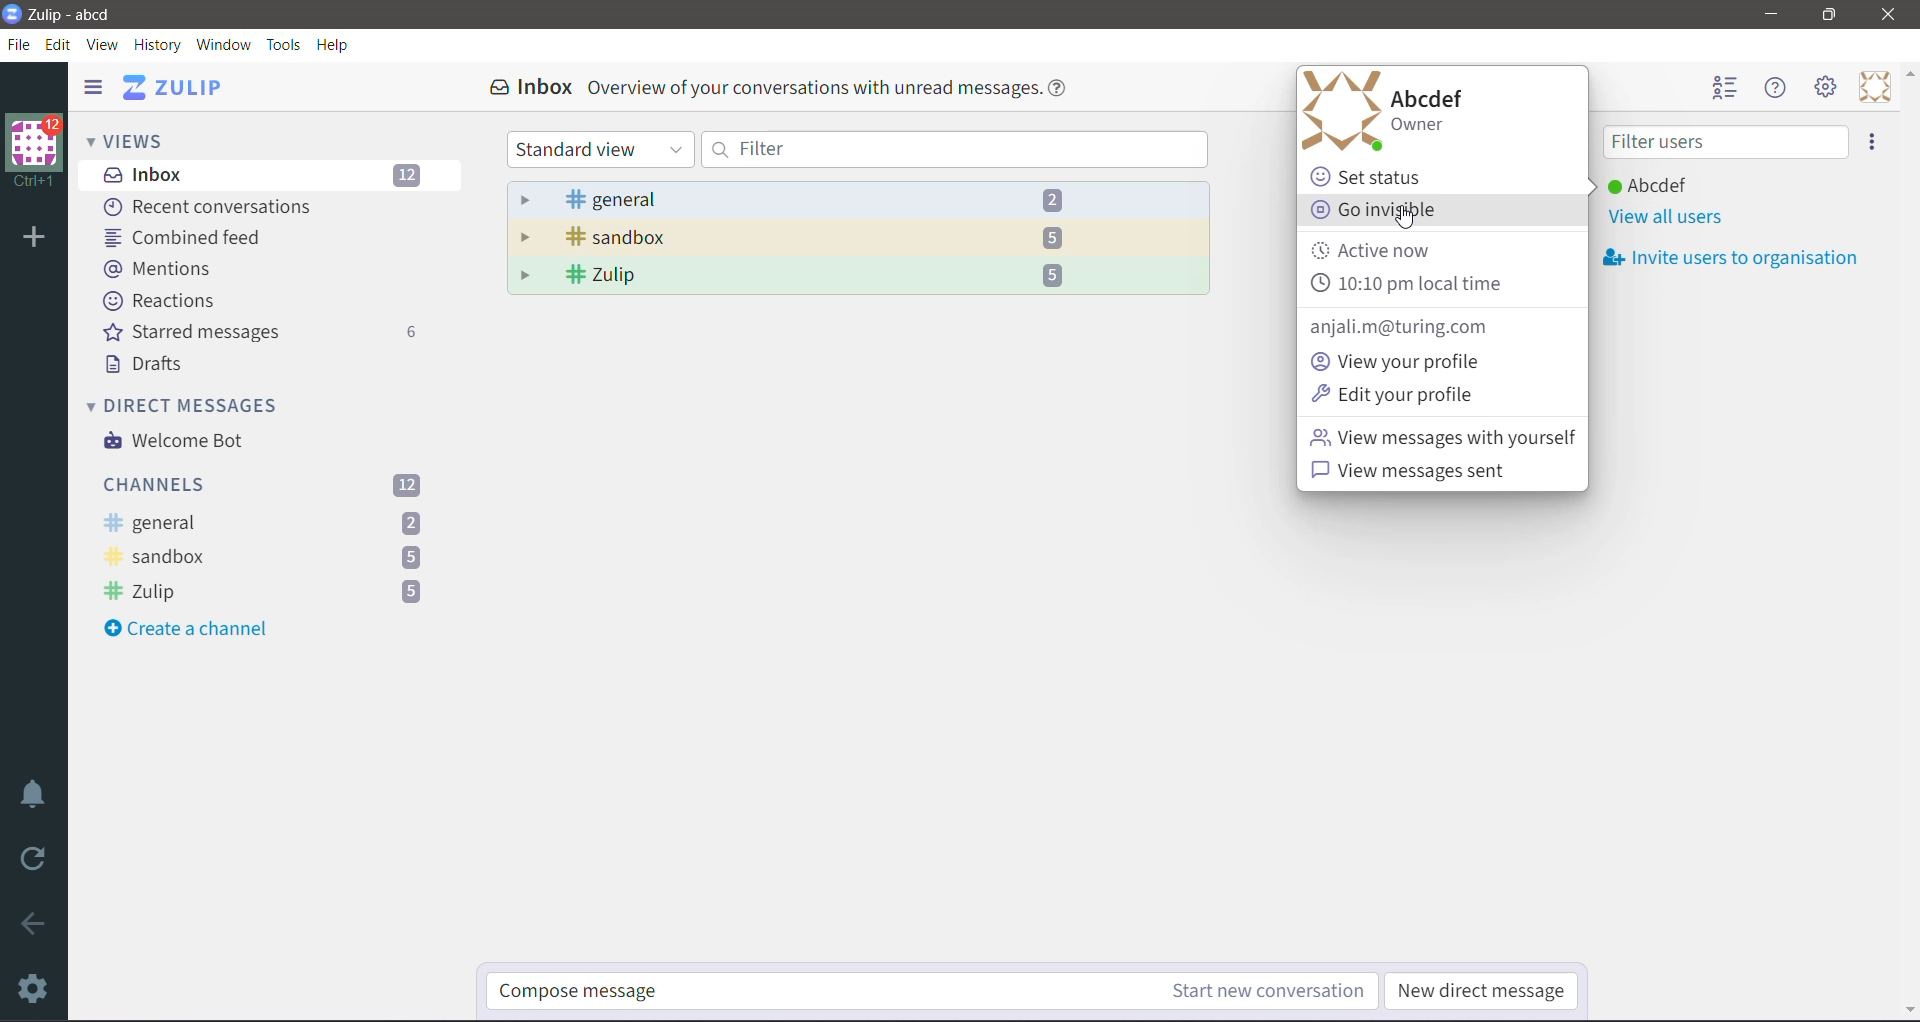 The image size is (1920, 1022). I want to click on Vertical Scroll Bar, so click(1907, 542).